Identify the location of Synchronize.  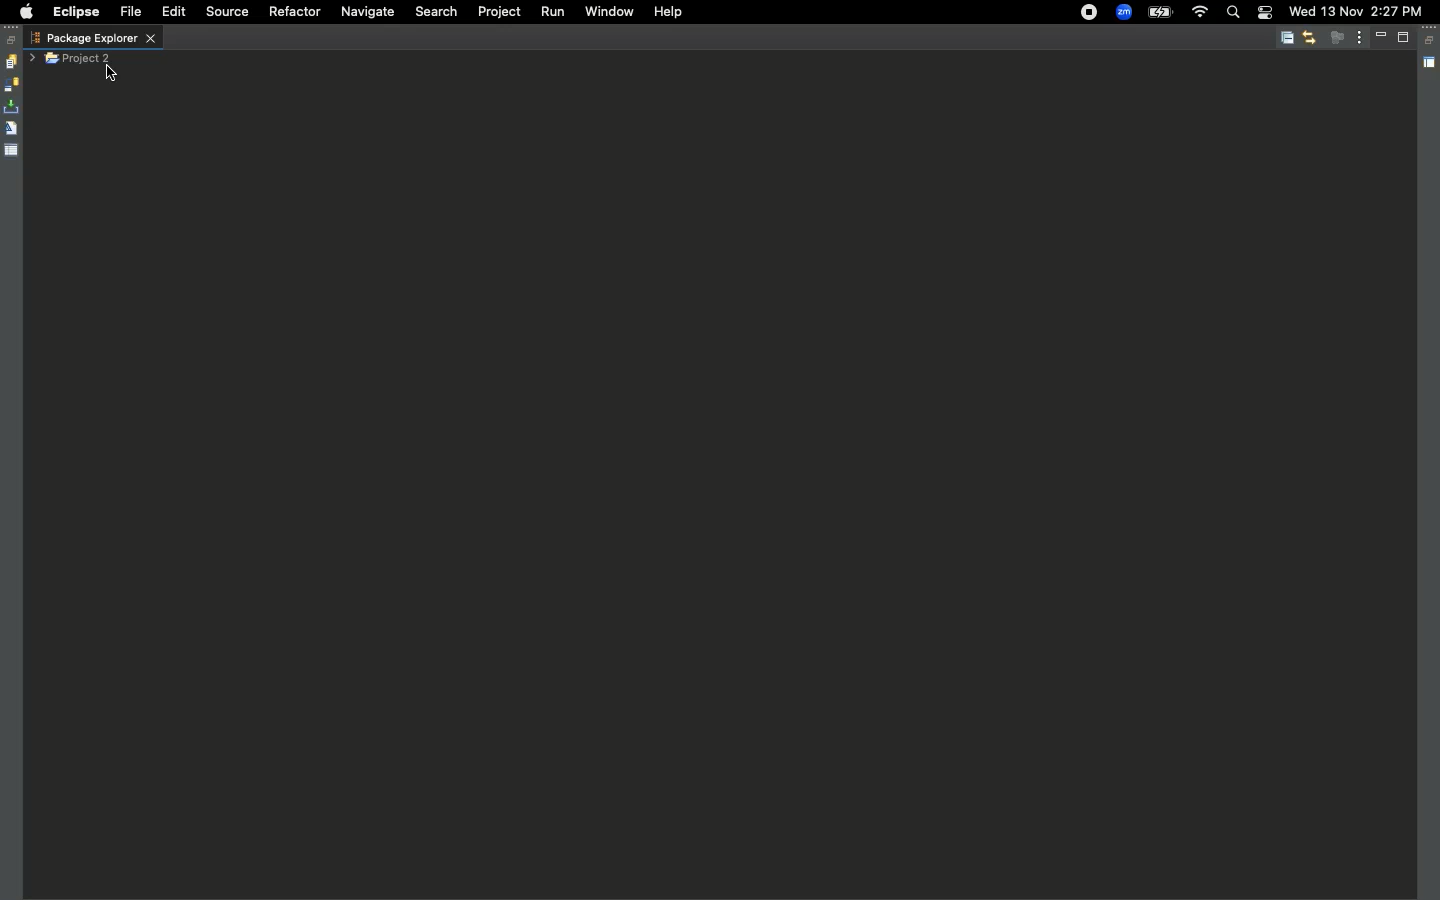
(11, 85).